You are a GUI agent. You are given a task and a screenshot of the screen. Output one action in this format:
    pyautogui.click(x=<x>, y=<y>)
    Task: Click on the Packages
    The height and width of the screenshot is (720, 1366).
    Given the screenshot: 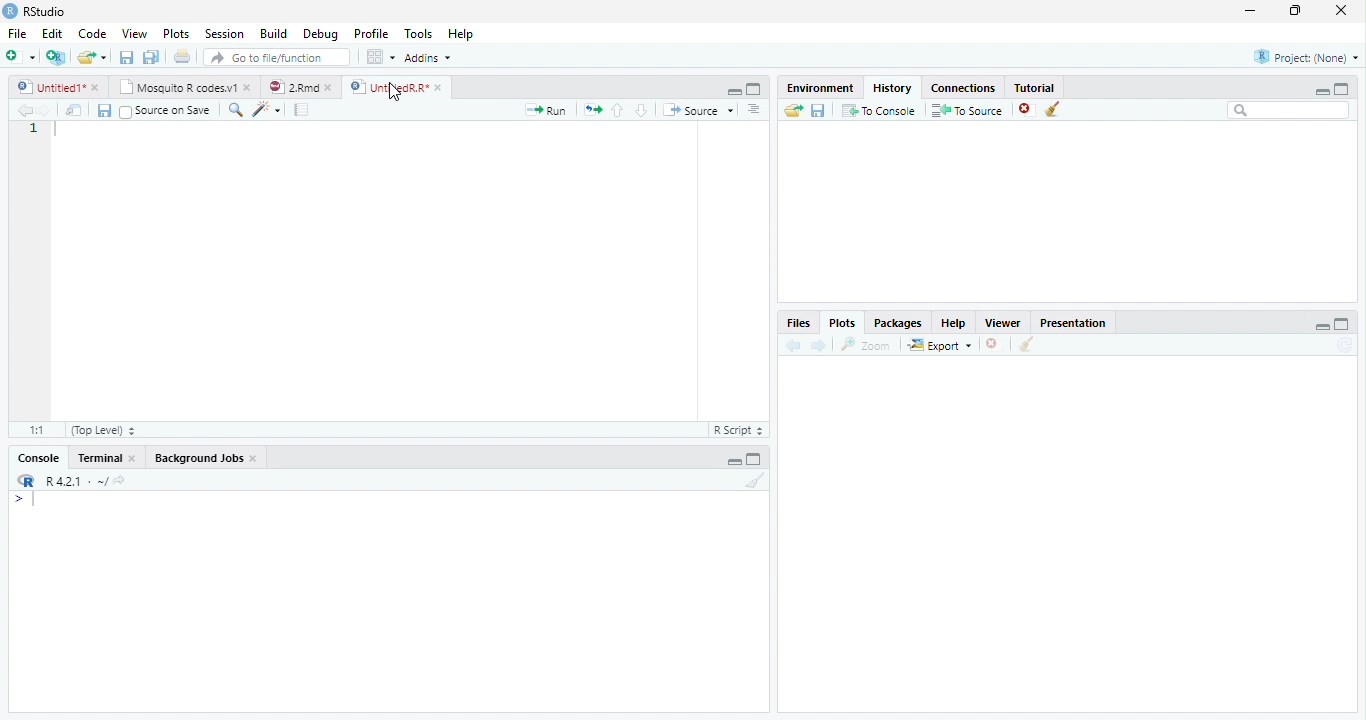 What is the action you would take?
    pyautogui.click(x=898, y=322)
    